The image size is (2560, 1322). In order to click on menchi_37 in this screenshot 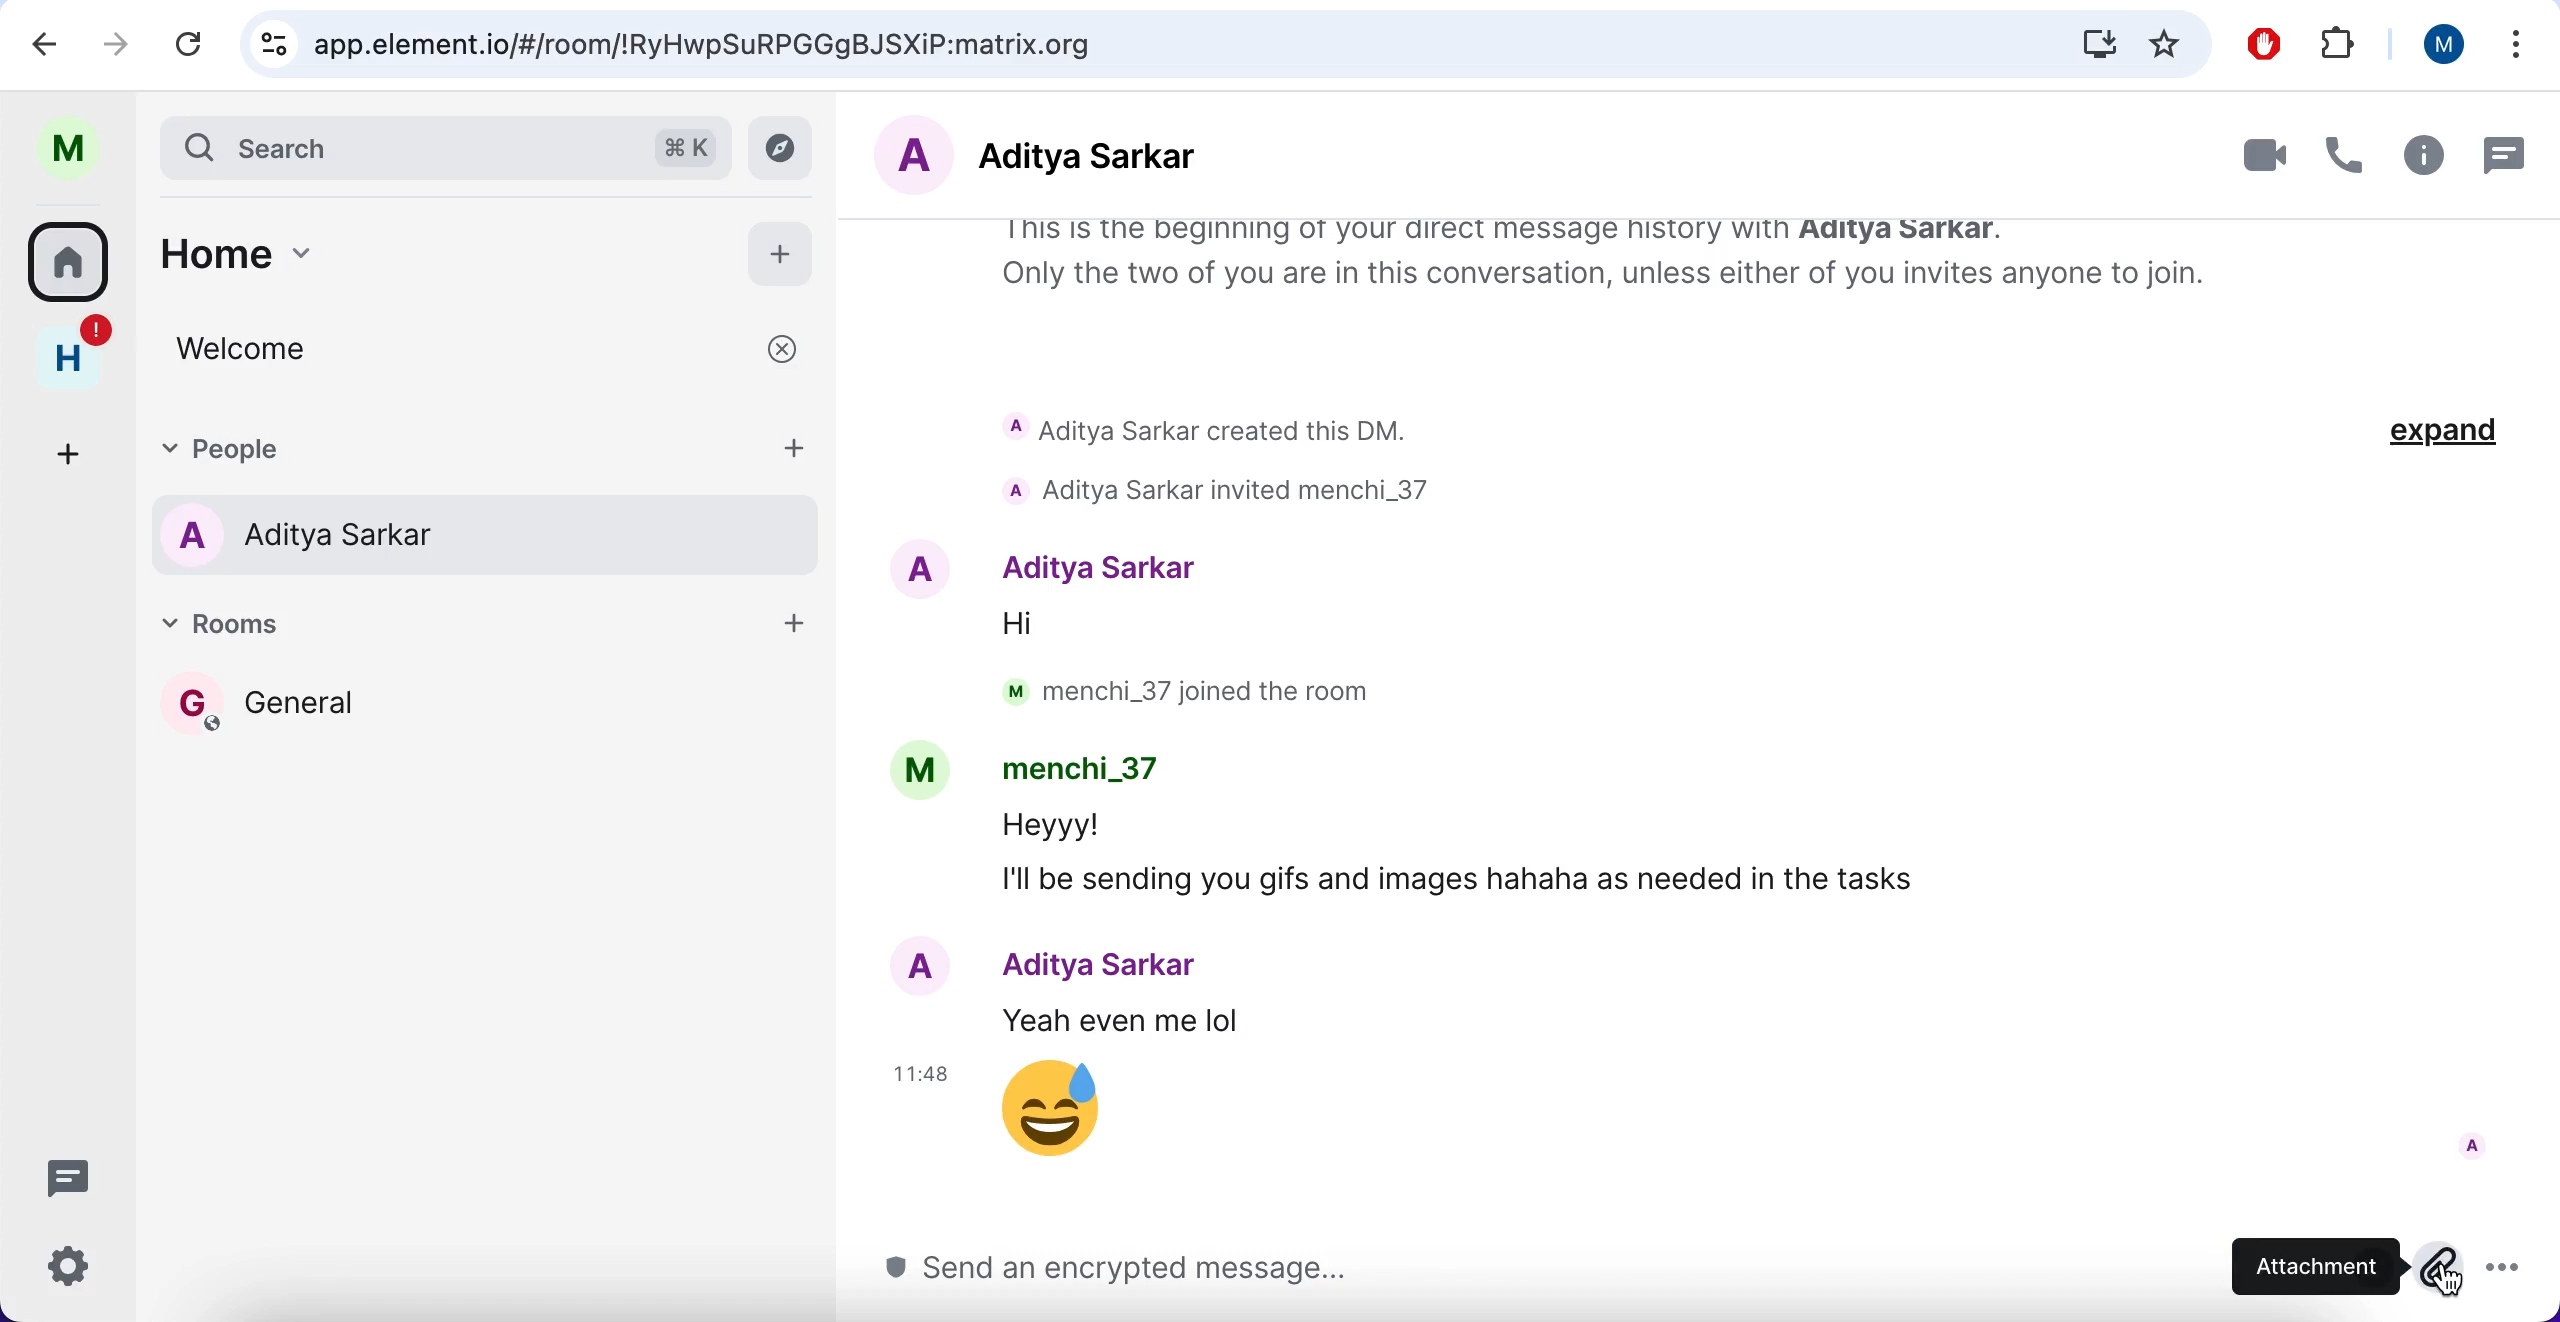, I will do `click(1115, 775)`.